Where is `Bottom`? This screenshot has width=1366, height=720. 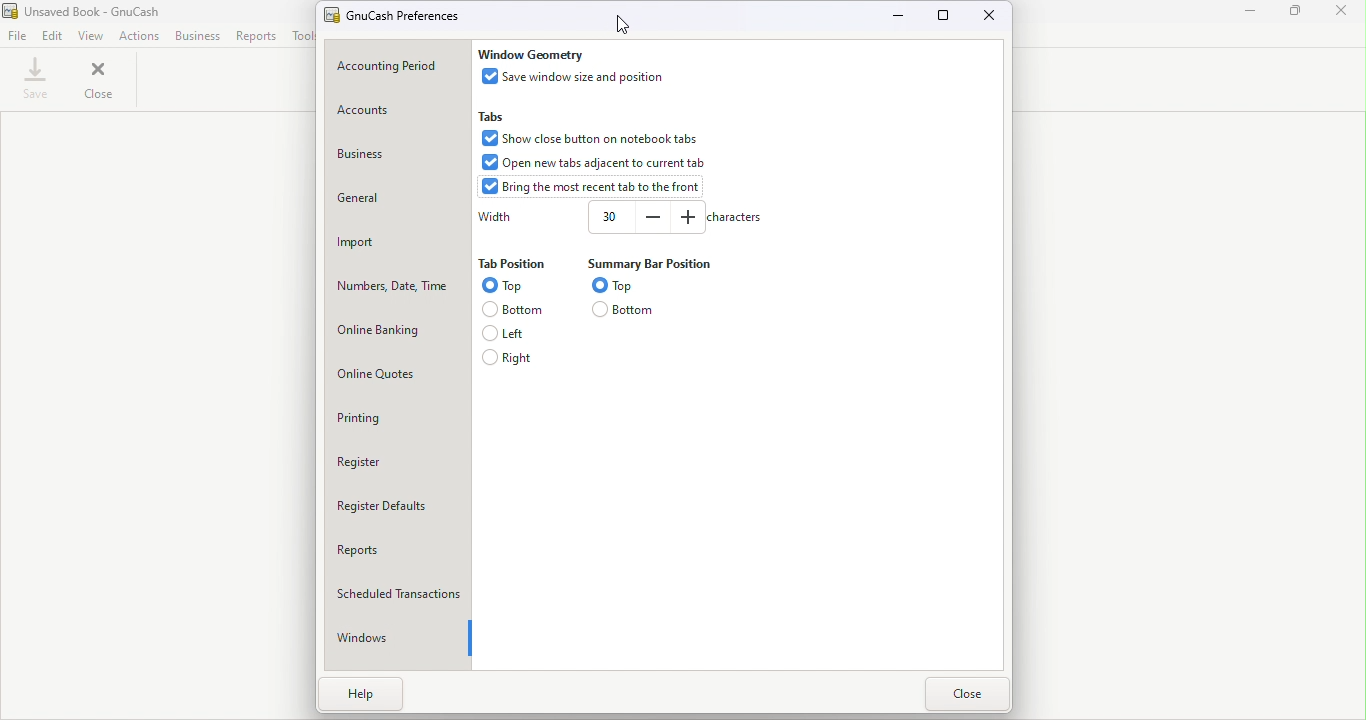
Bottom is located at coordinates (625, 309).